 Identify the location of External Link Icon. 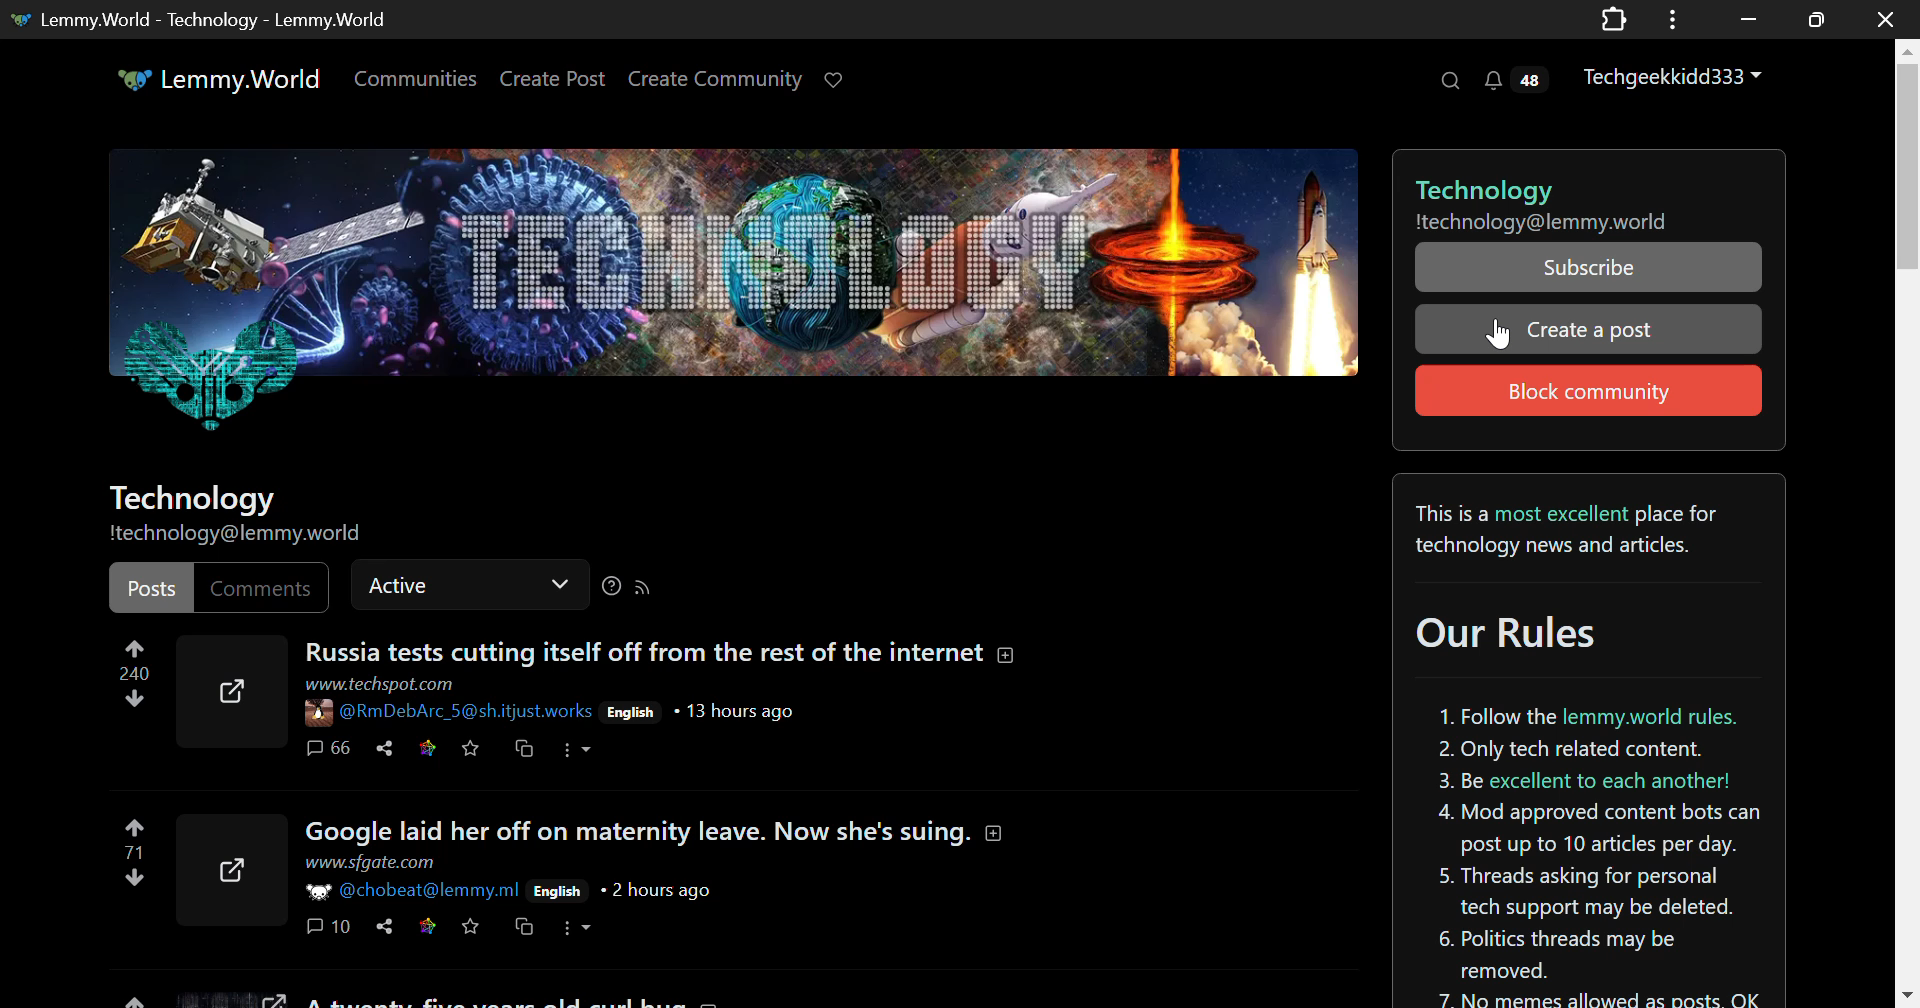
(224, 867).